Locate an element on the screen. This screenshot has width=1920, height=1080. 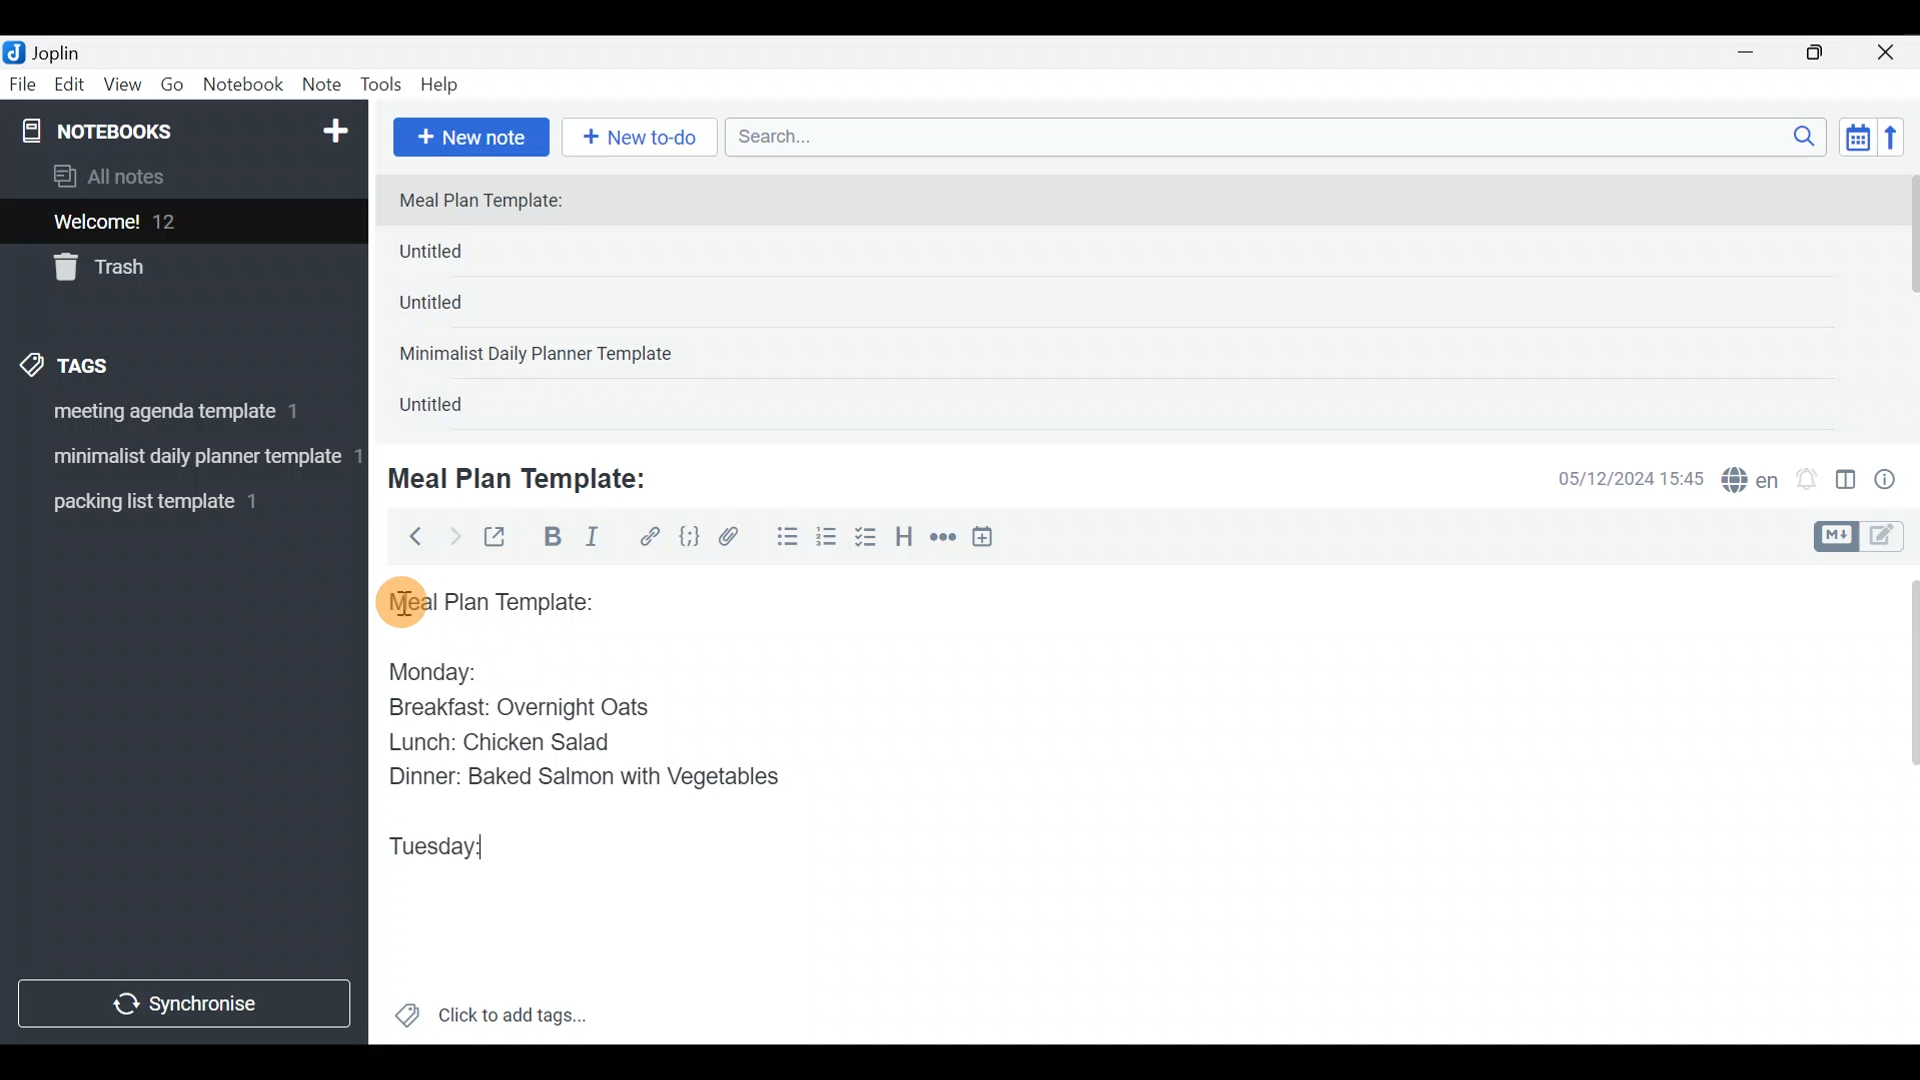
Tag 1 is located at coordinates (178, 417).